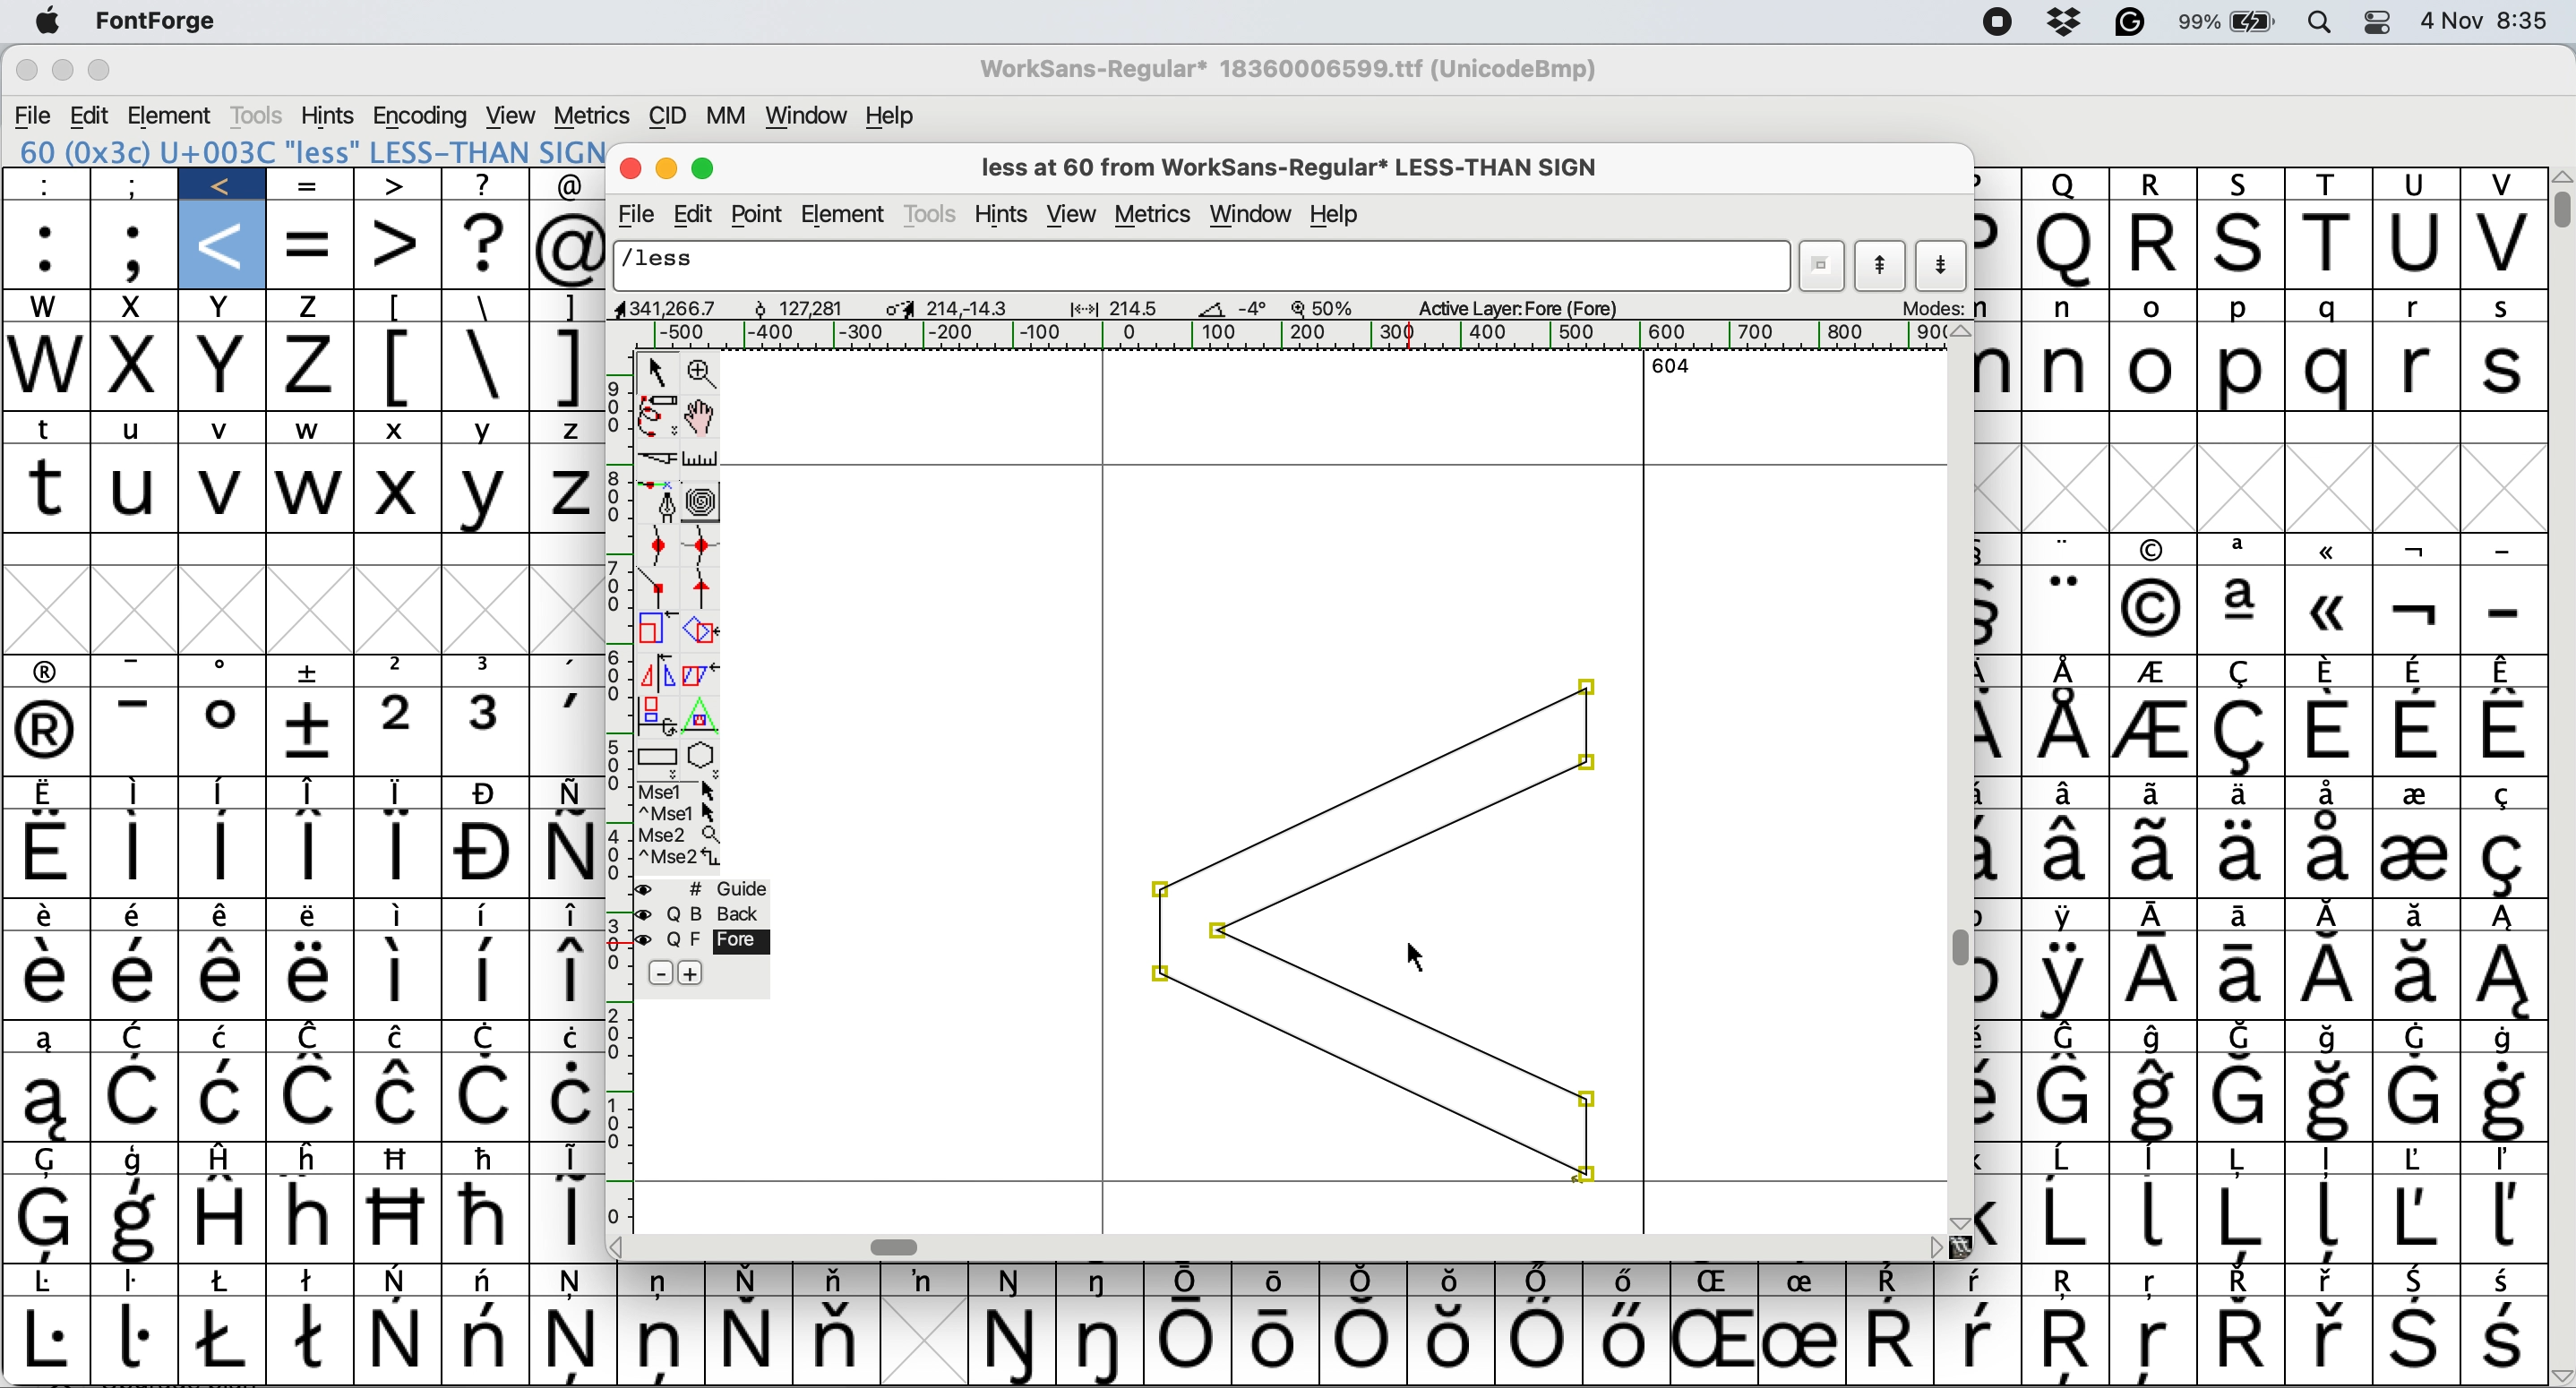  Describe the element at coordinates (561, 729) in the screenshot. I see `,` at that location.